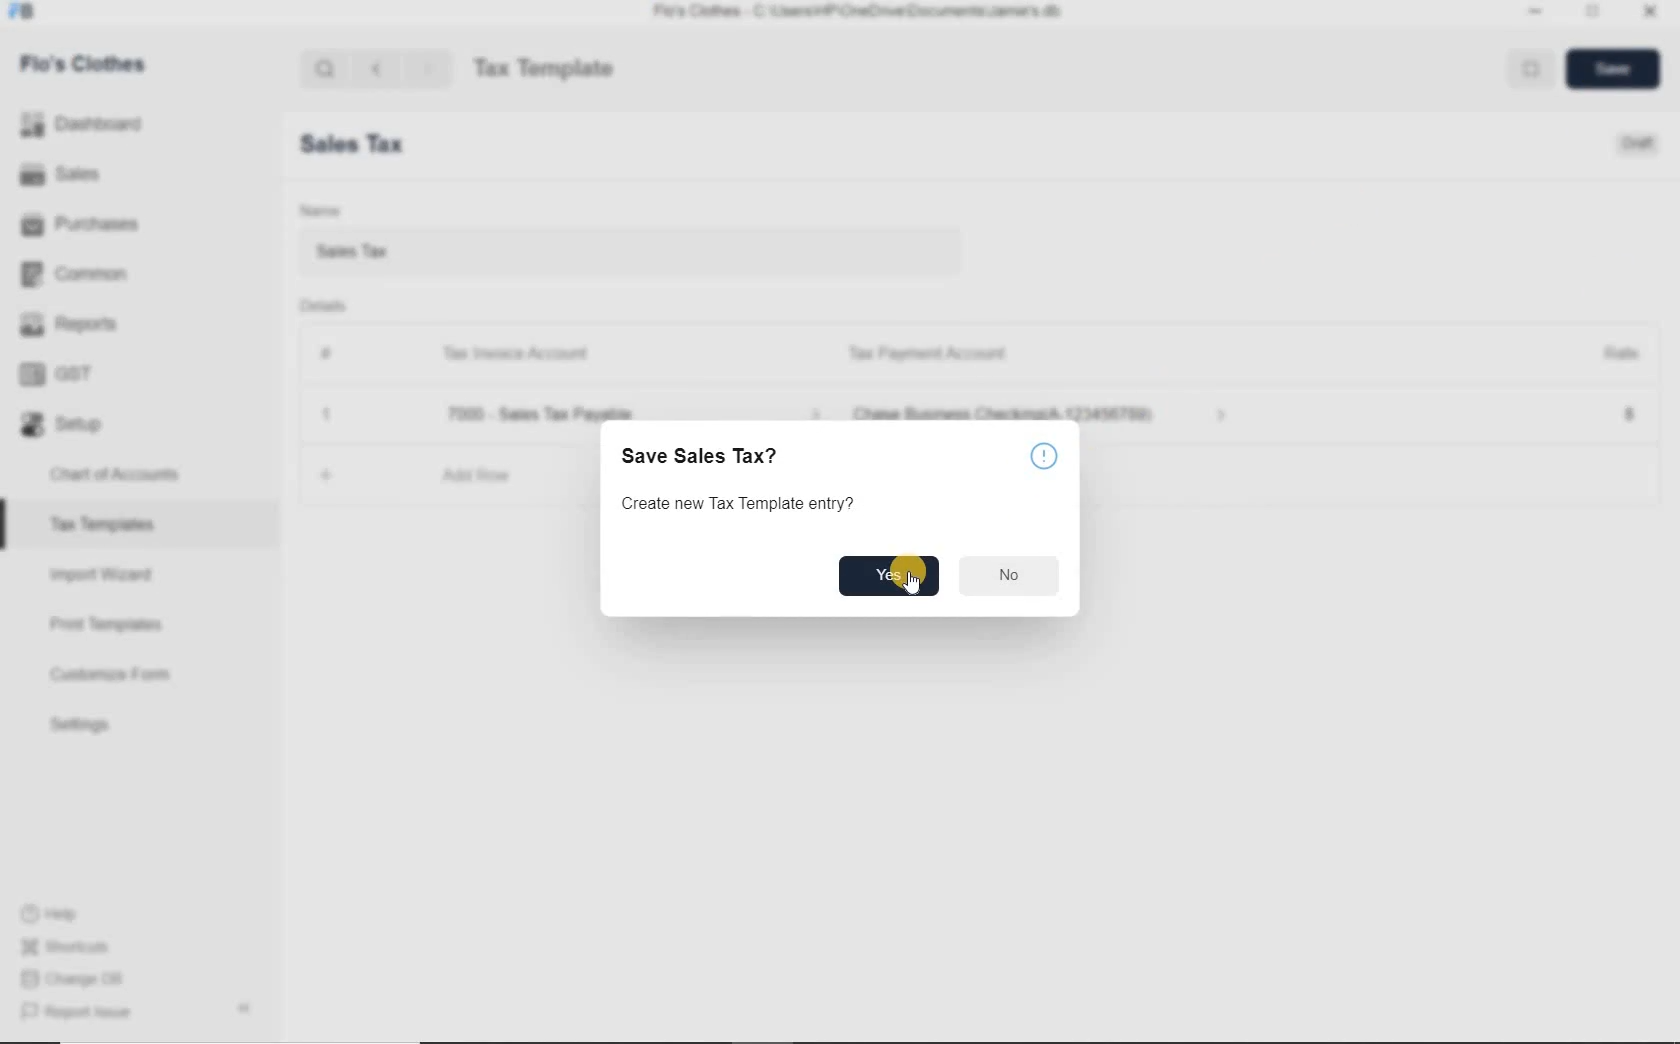 The height and width of the screenshot is (1044, 1680). Describe the element at coordinates (1046, 457) in the screenshot. I see `Help` at that location.